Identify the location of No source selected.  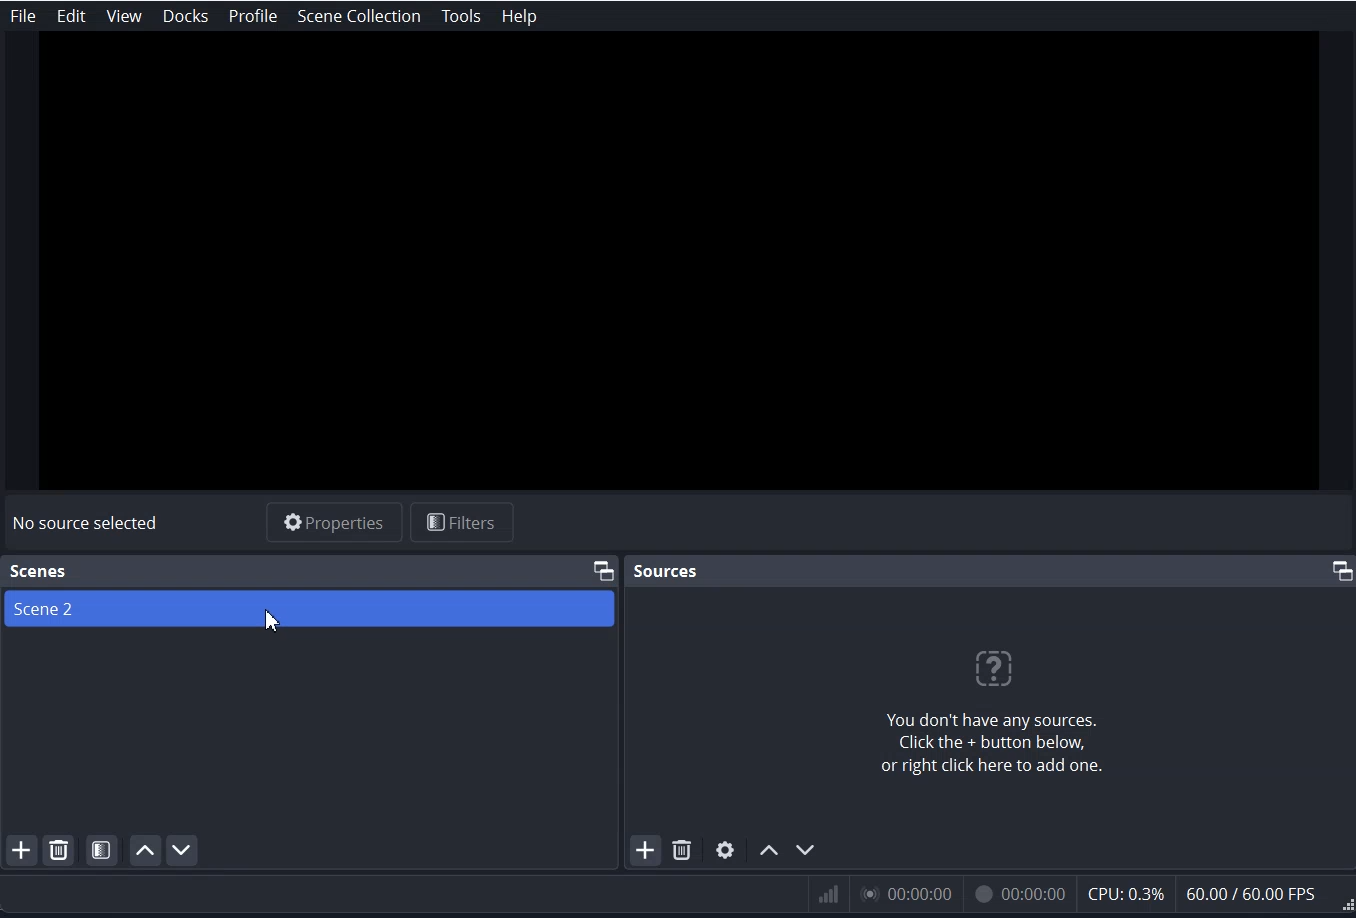
(86, 524).